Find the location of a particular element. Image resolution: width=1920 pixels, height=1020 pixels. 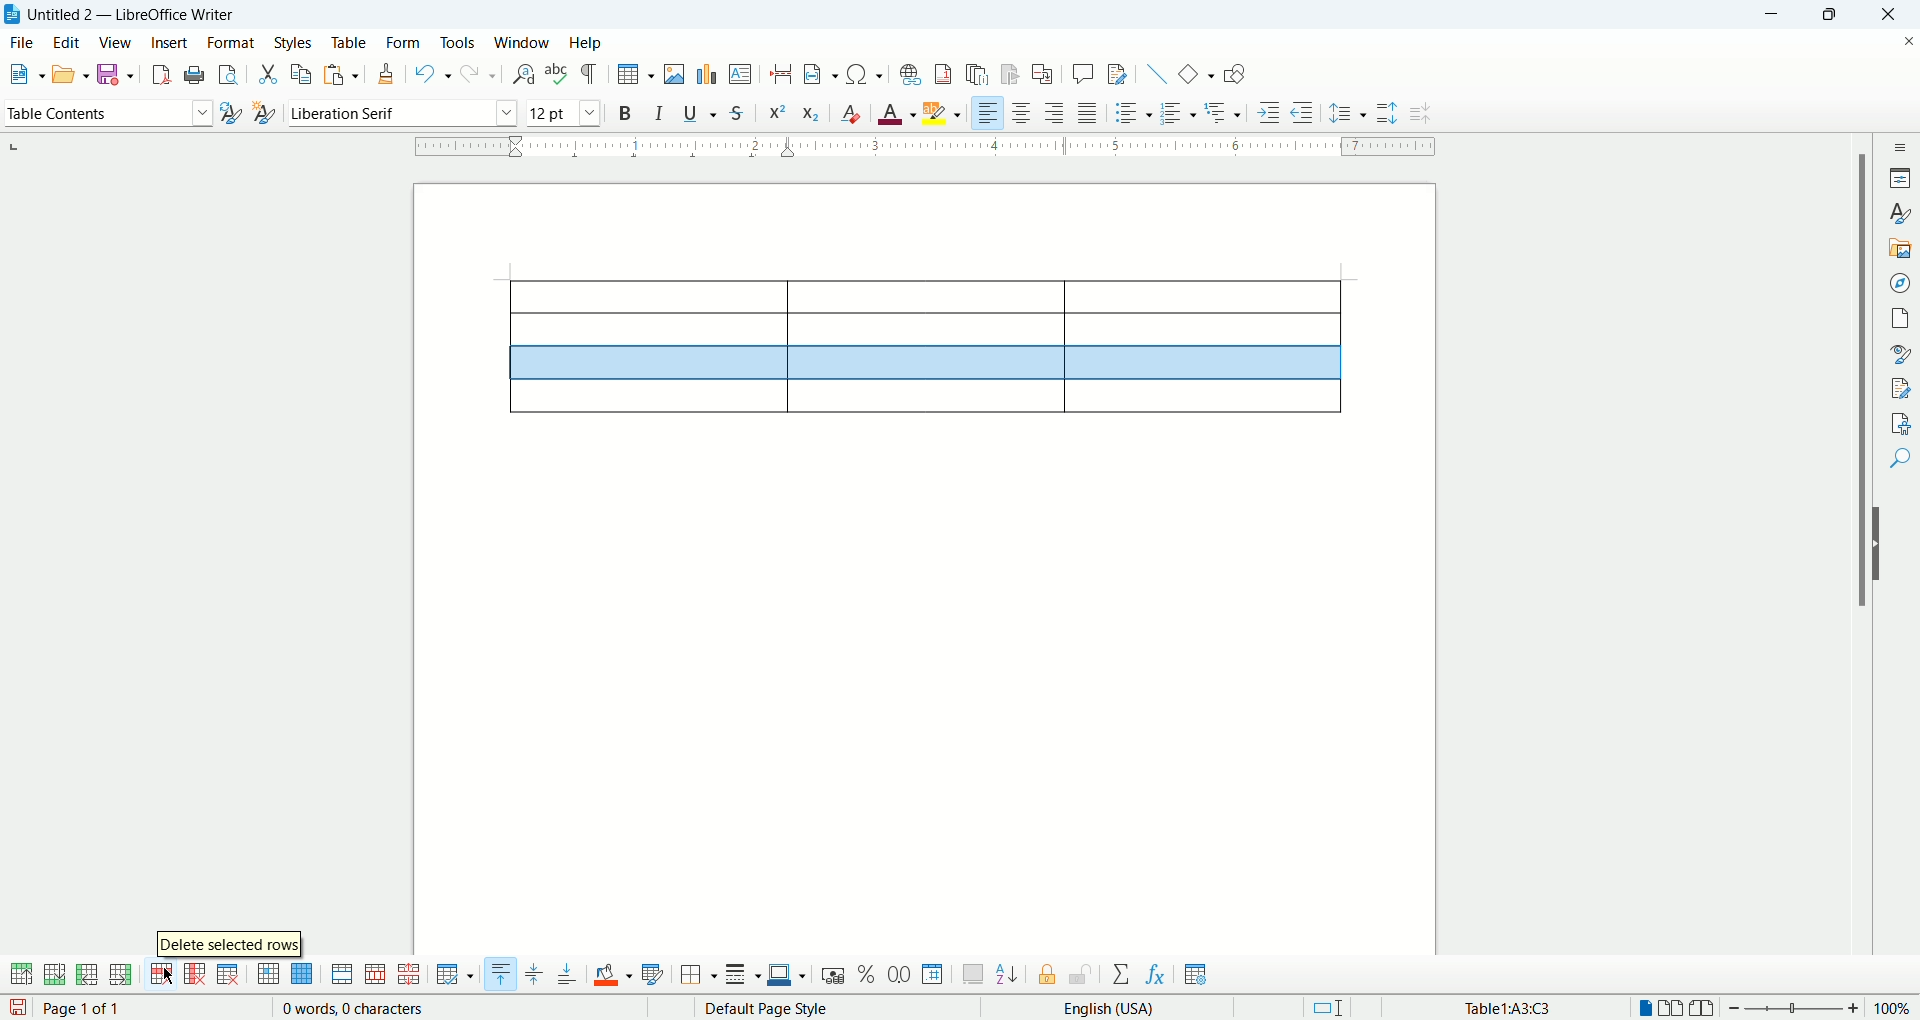

open is located at coordinates (71, 76).